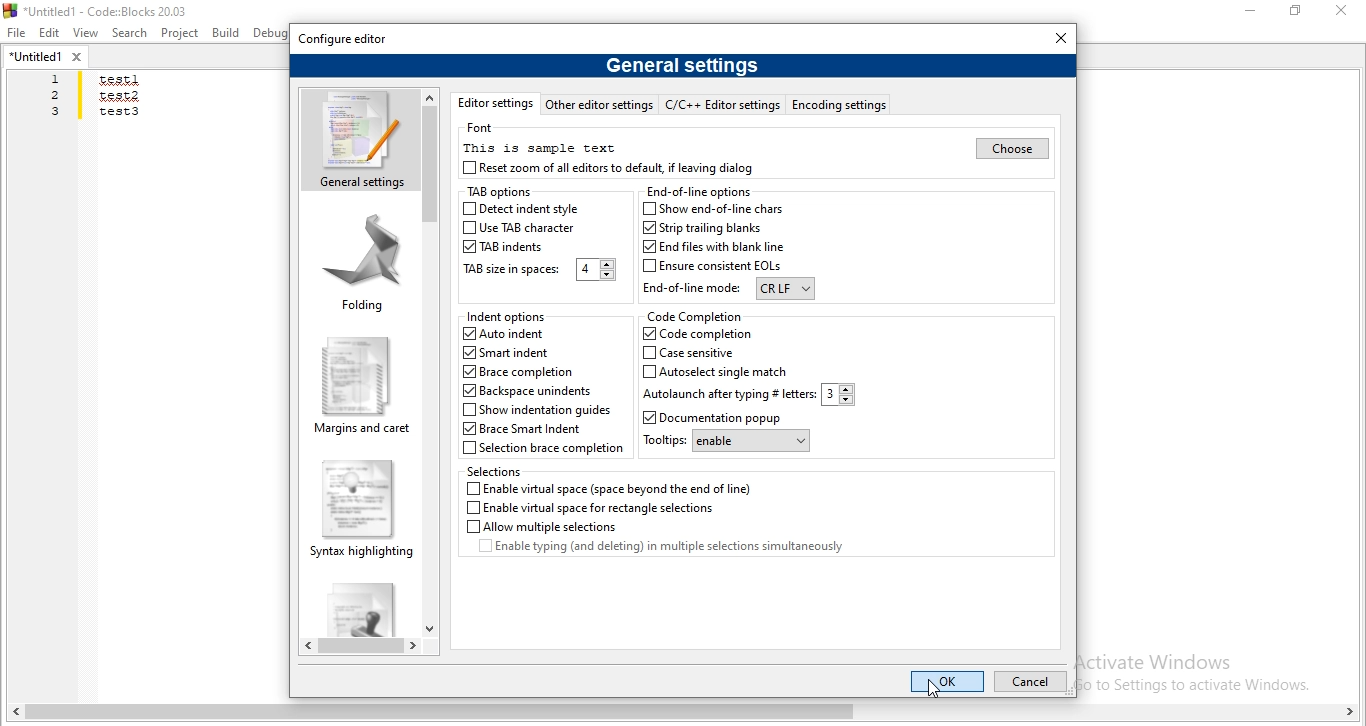 Image resolution: width=1366 pixels, height=726 pixels. Describe the element at coordinates (102, 9) in the screenshot. I see `*Untitled1 - Code:Blocks 20.03` at that location.